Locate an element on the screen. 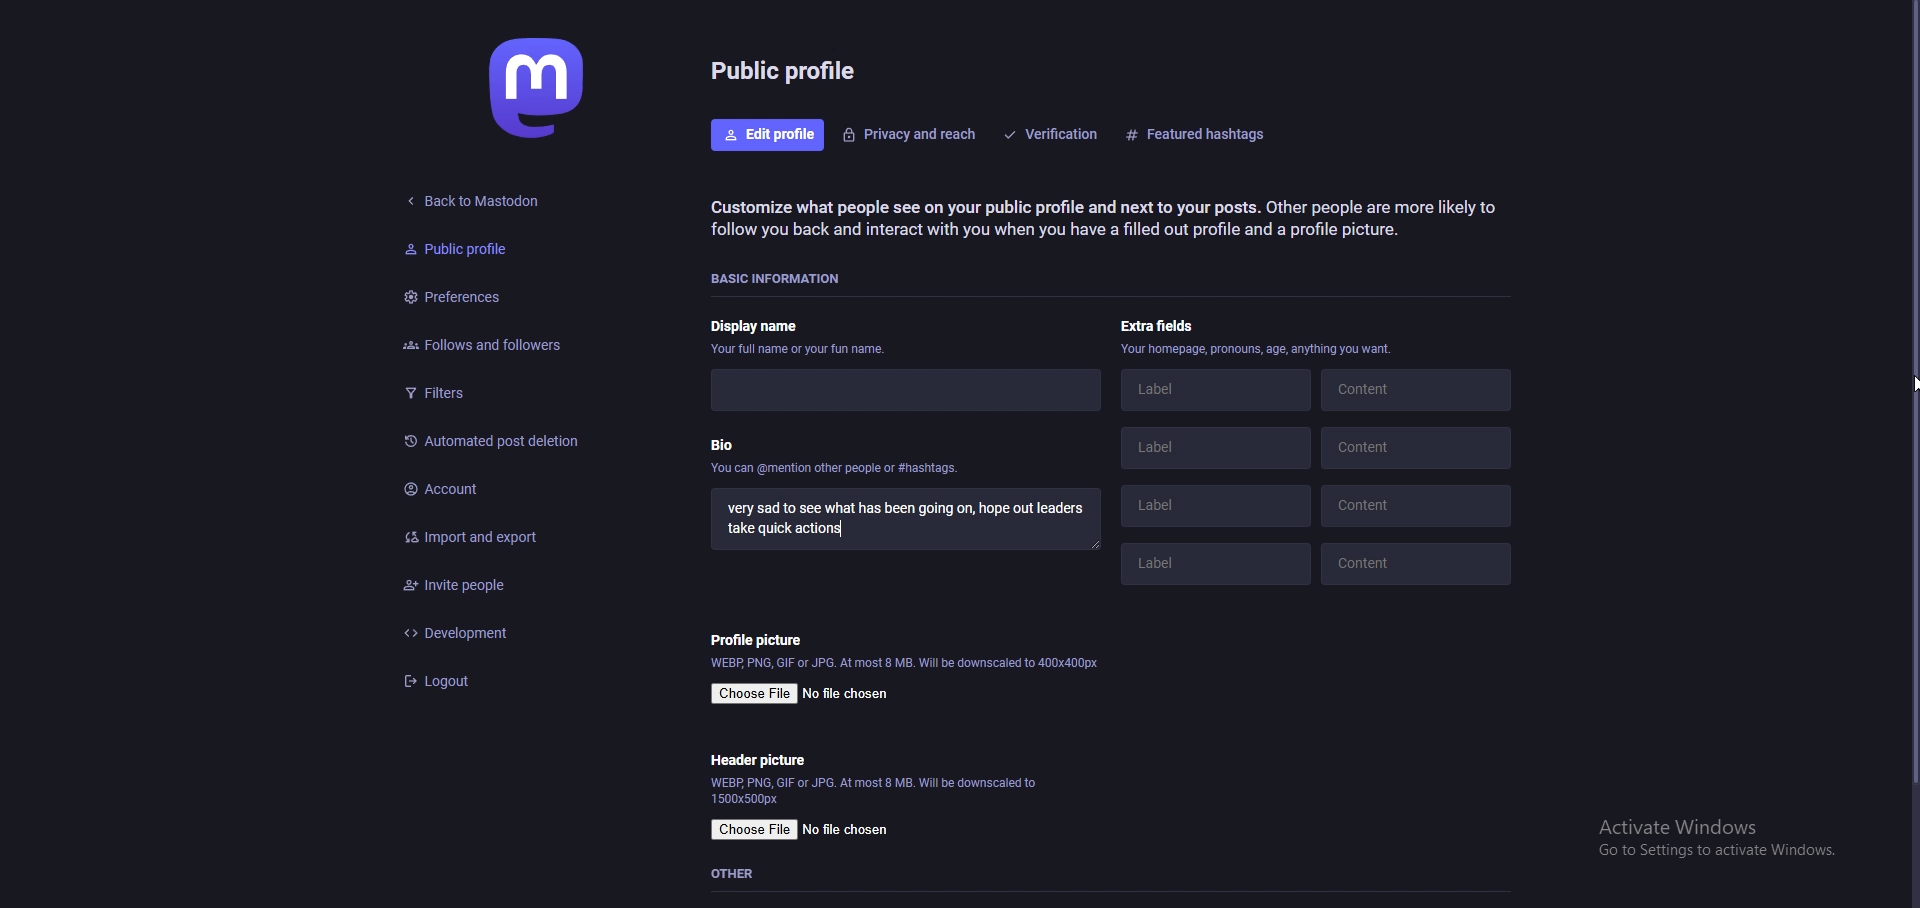 The width and height of the screenshot is (1920, 908). scroll bar is located at coordinates (1911, 396).